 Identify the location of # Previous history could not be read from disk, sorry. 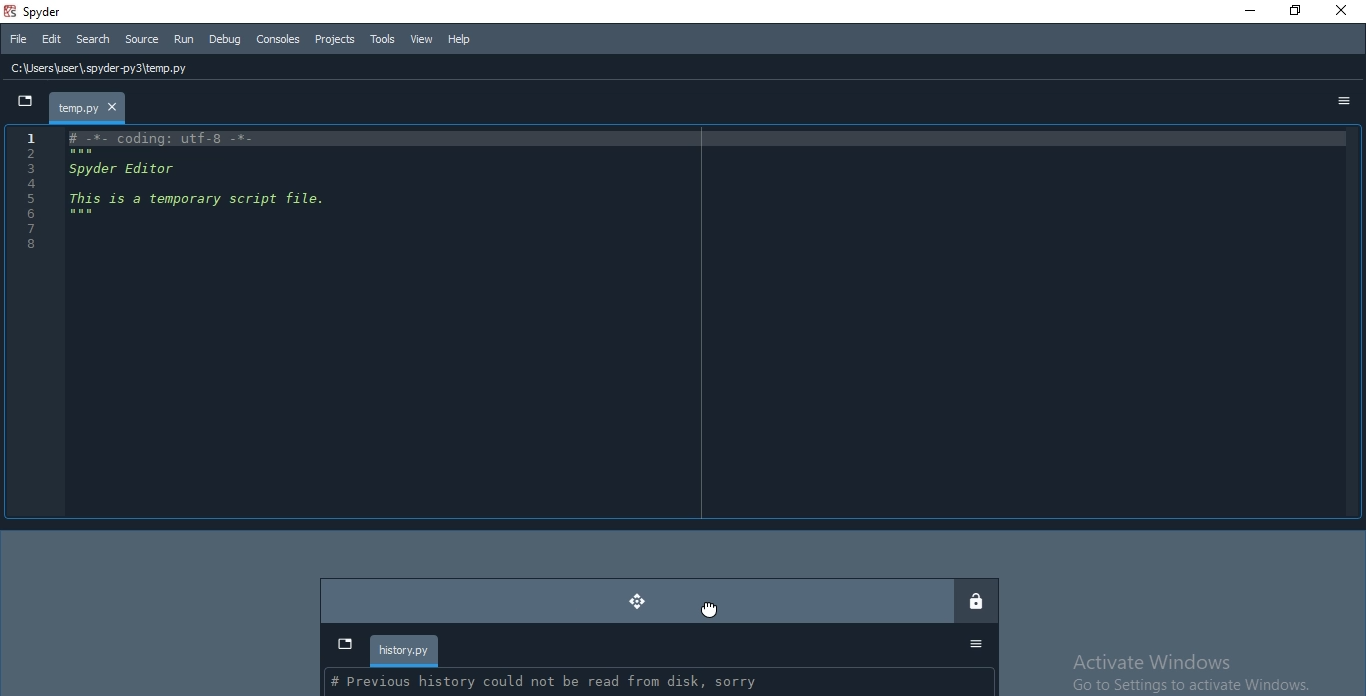
(549, 682).